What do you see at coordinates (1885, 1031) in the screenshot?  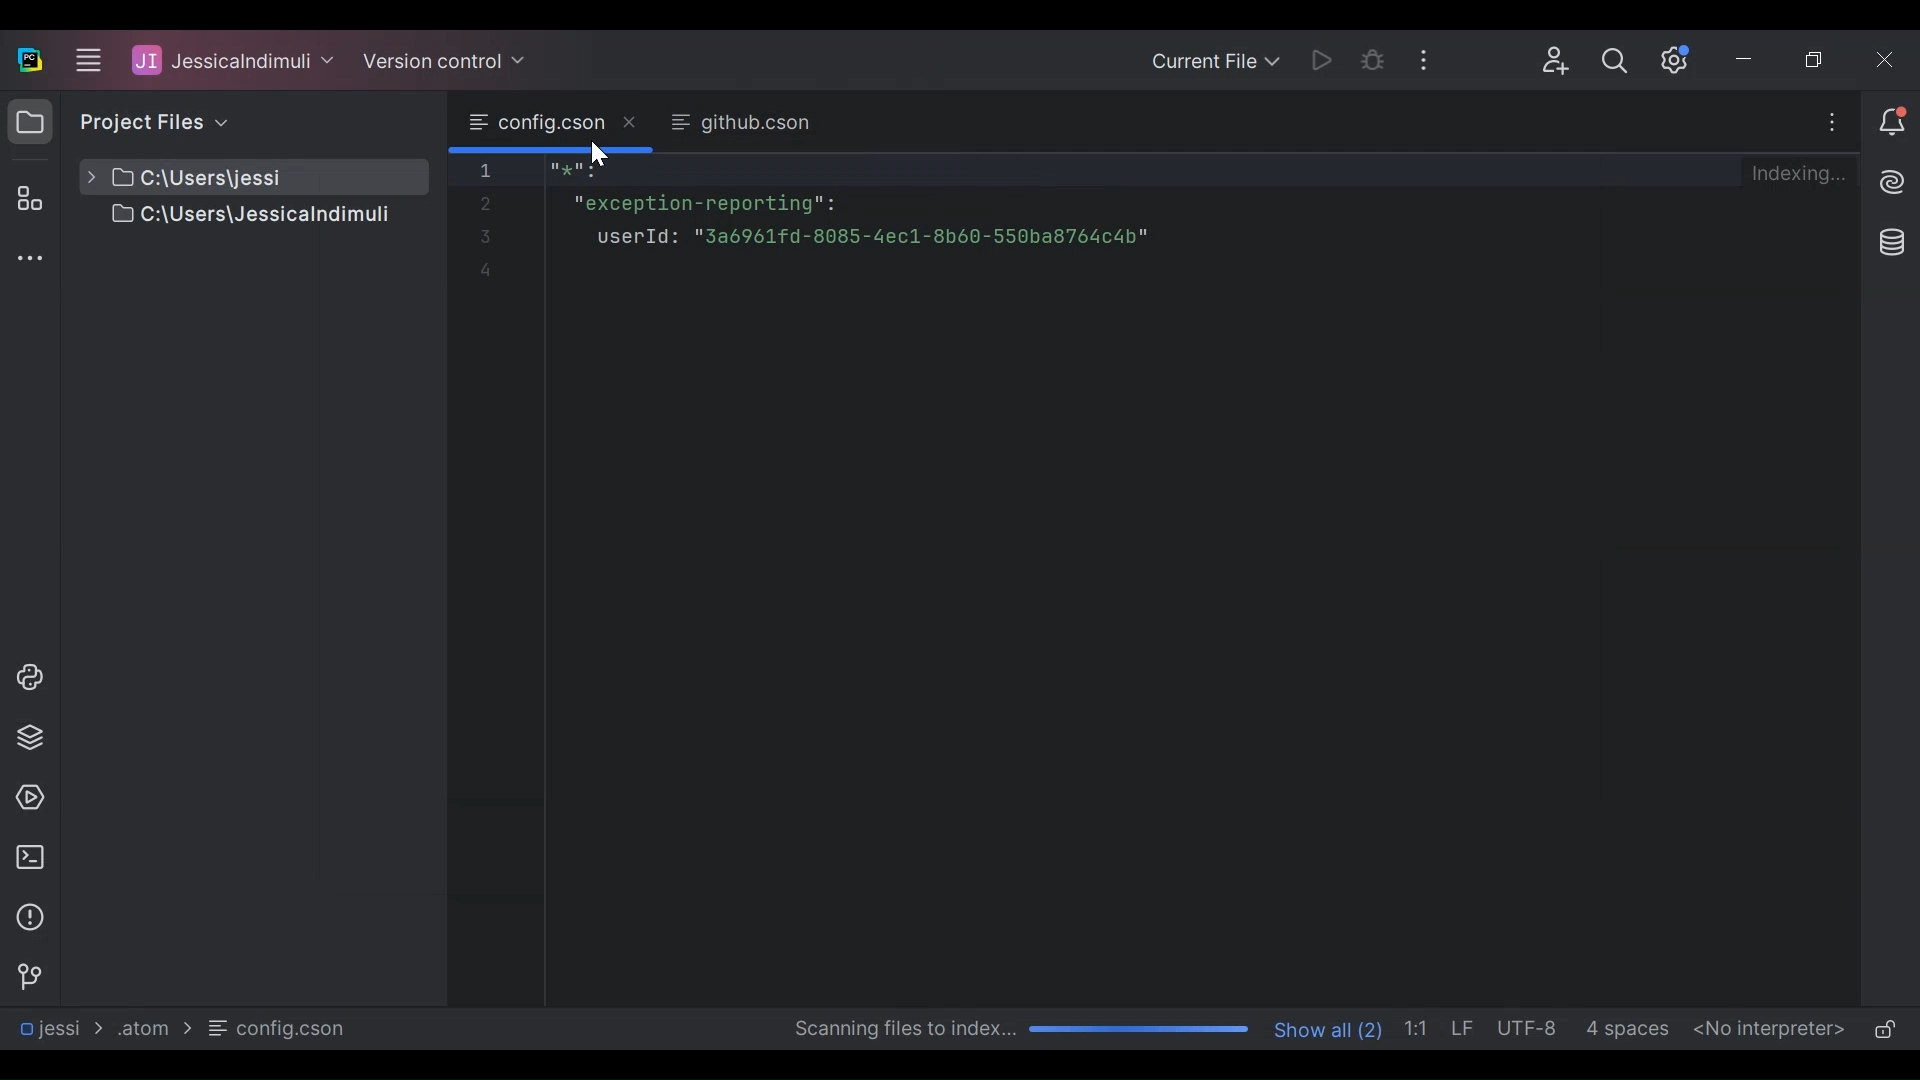 I see `(un)lock` at bounding box center [1885, 1031].